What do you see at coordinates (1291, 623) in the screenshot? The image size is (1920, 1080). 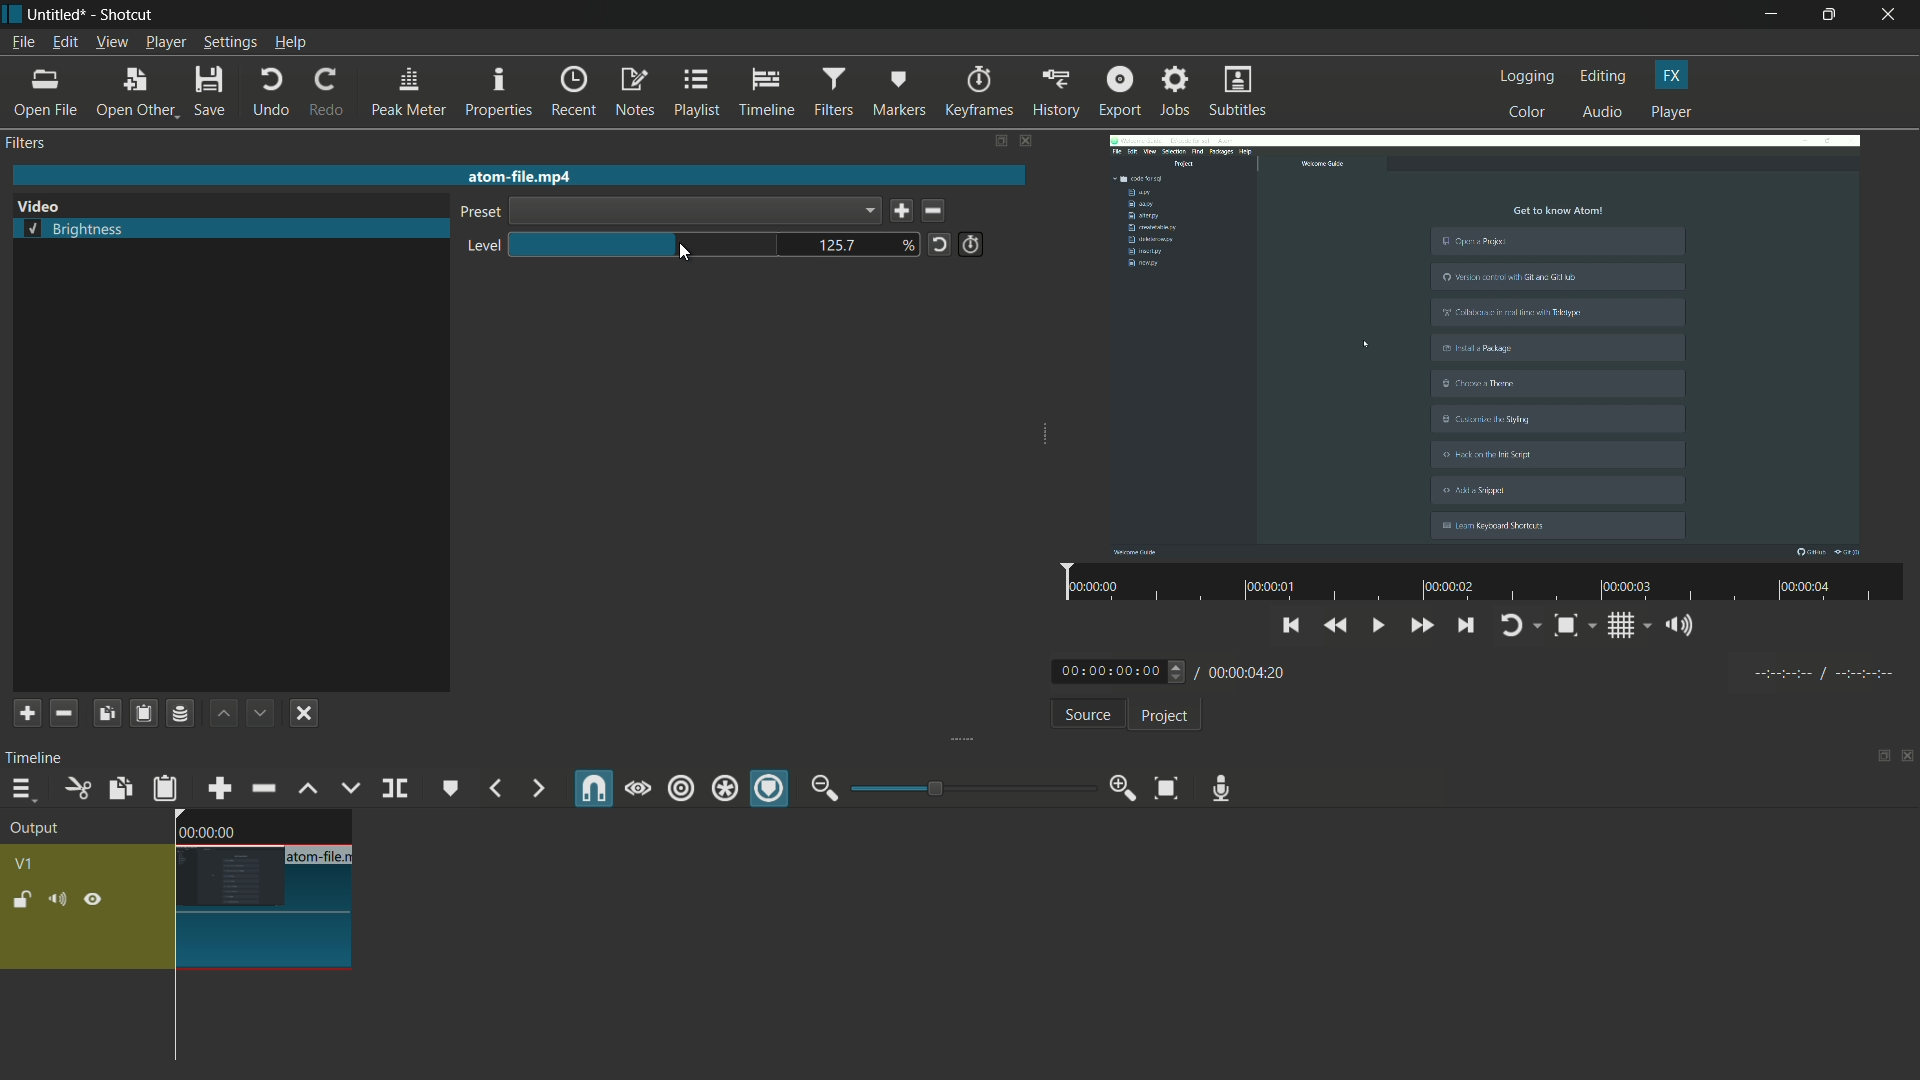 I see `skip to the previous point` at bounding box center [1291, 623].